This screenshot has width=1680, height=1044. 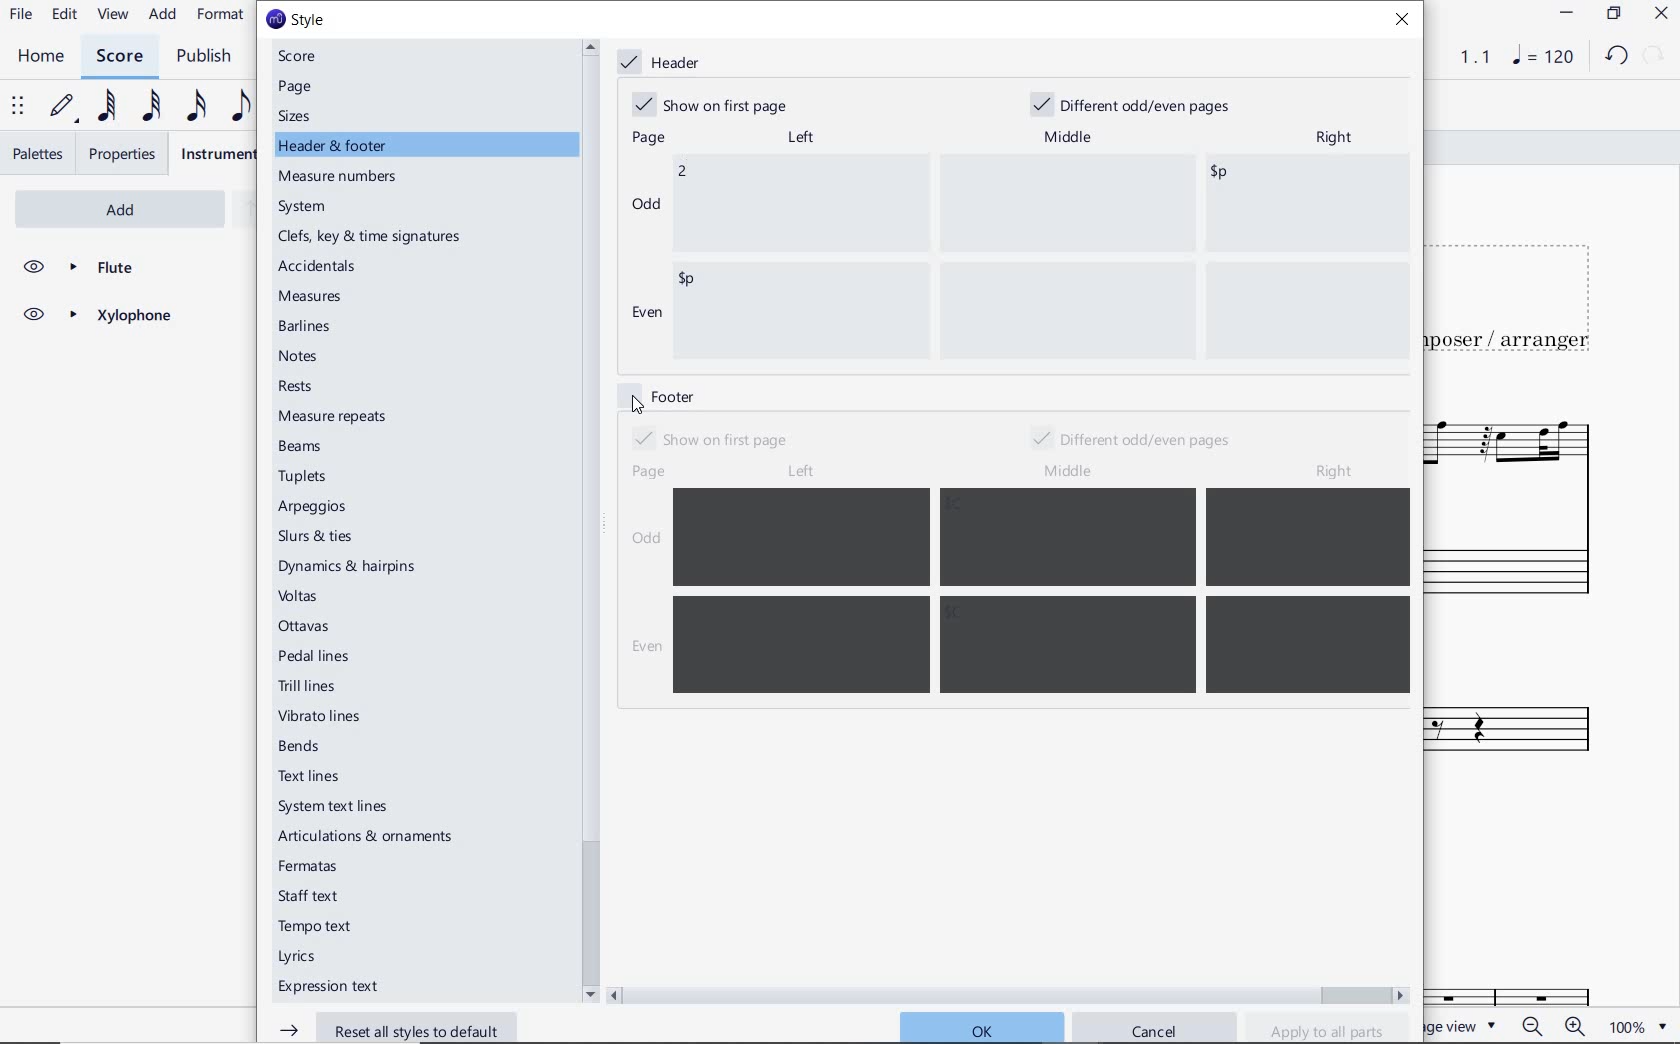 What do you see at coordinates (646, 203) in the screenshot?
I see `odd` at bounding box center [646, 203].